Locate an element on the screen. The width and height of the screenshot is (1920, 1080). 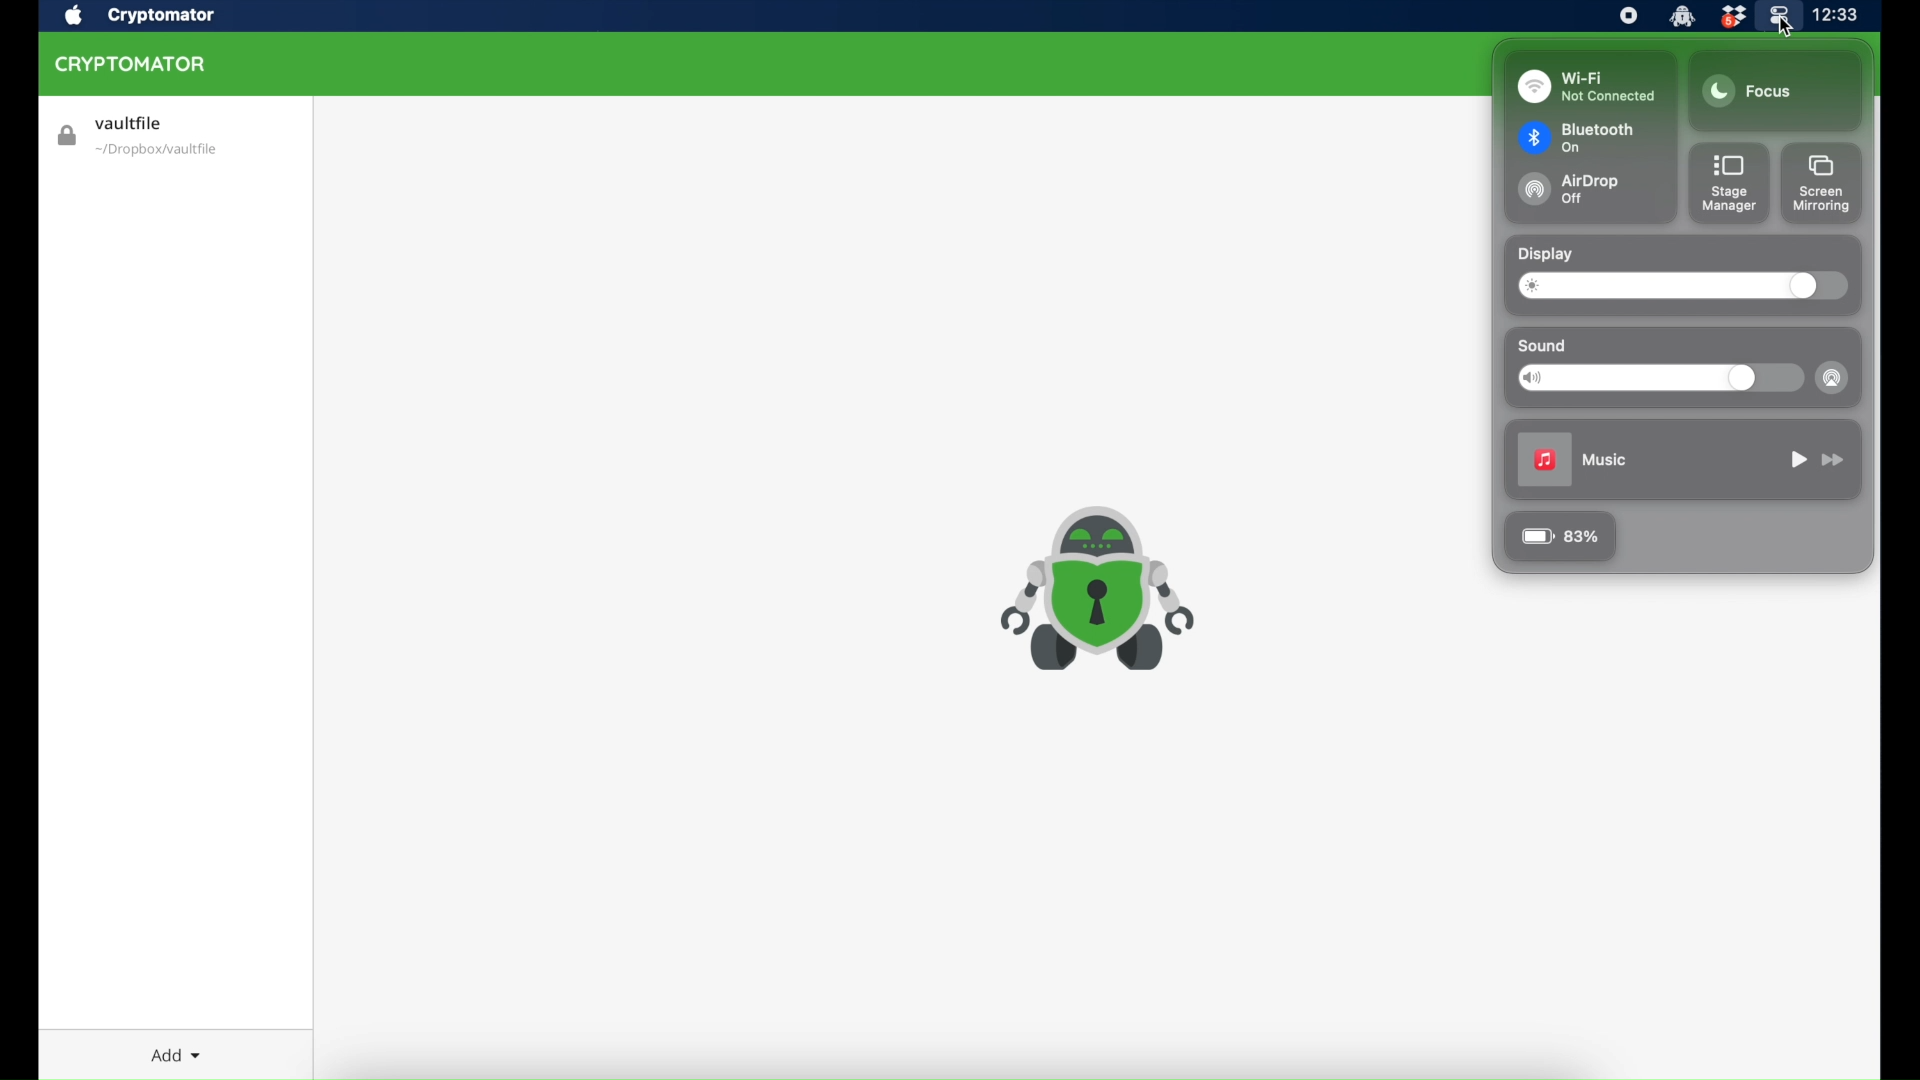
cryptomator is located at coordinates (130, 63).